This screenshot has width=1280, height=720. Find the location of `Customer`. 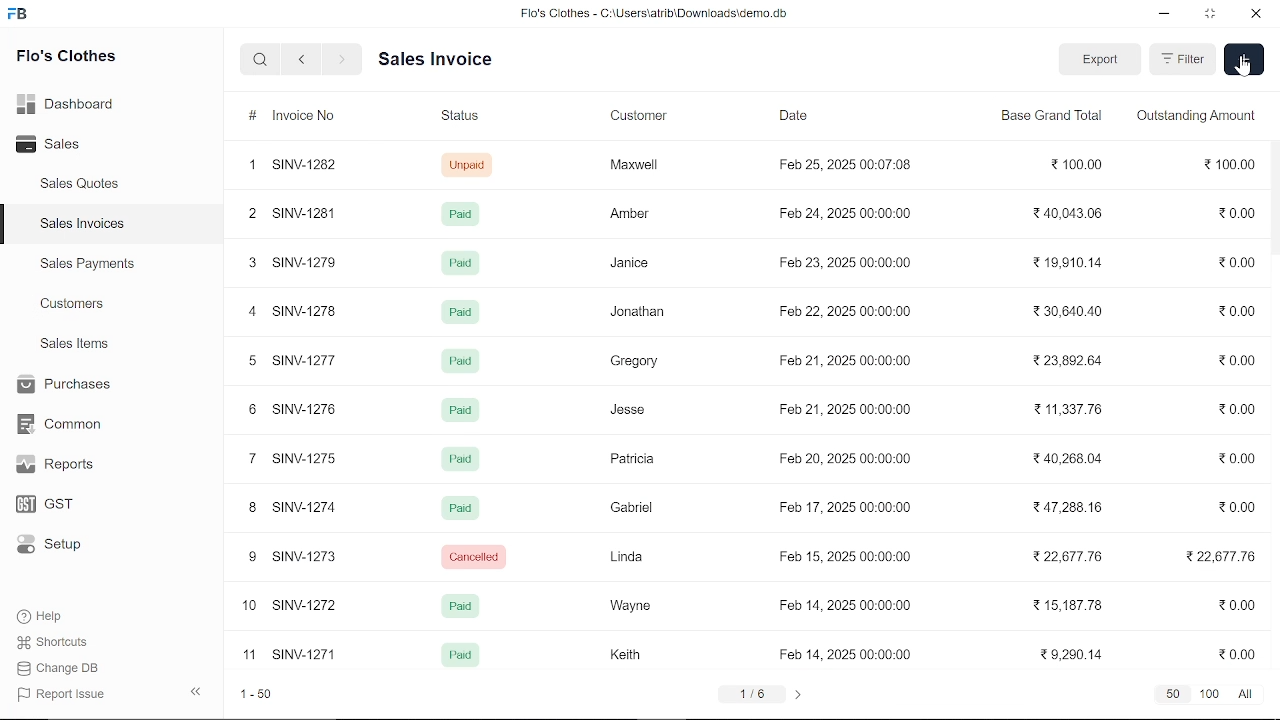

Customer is located at coordinates (645, 118).